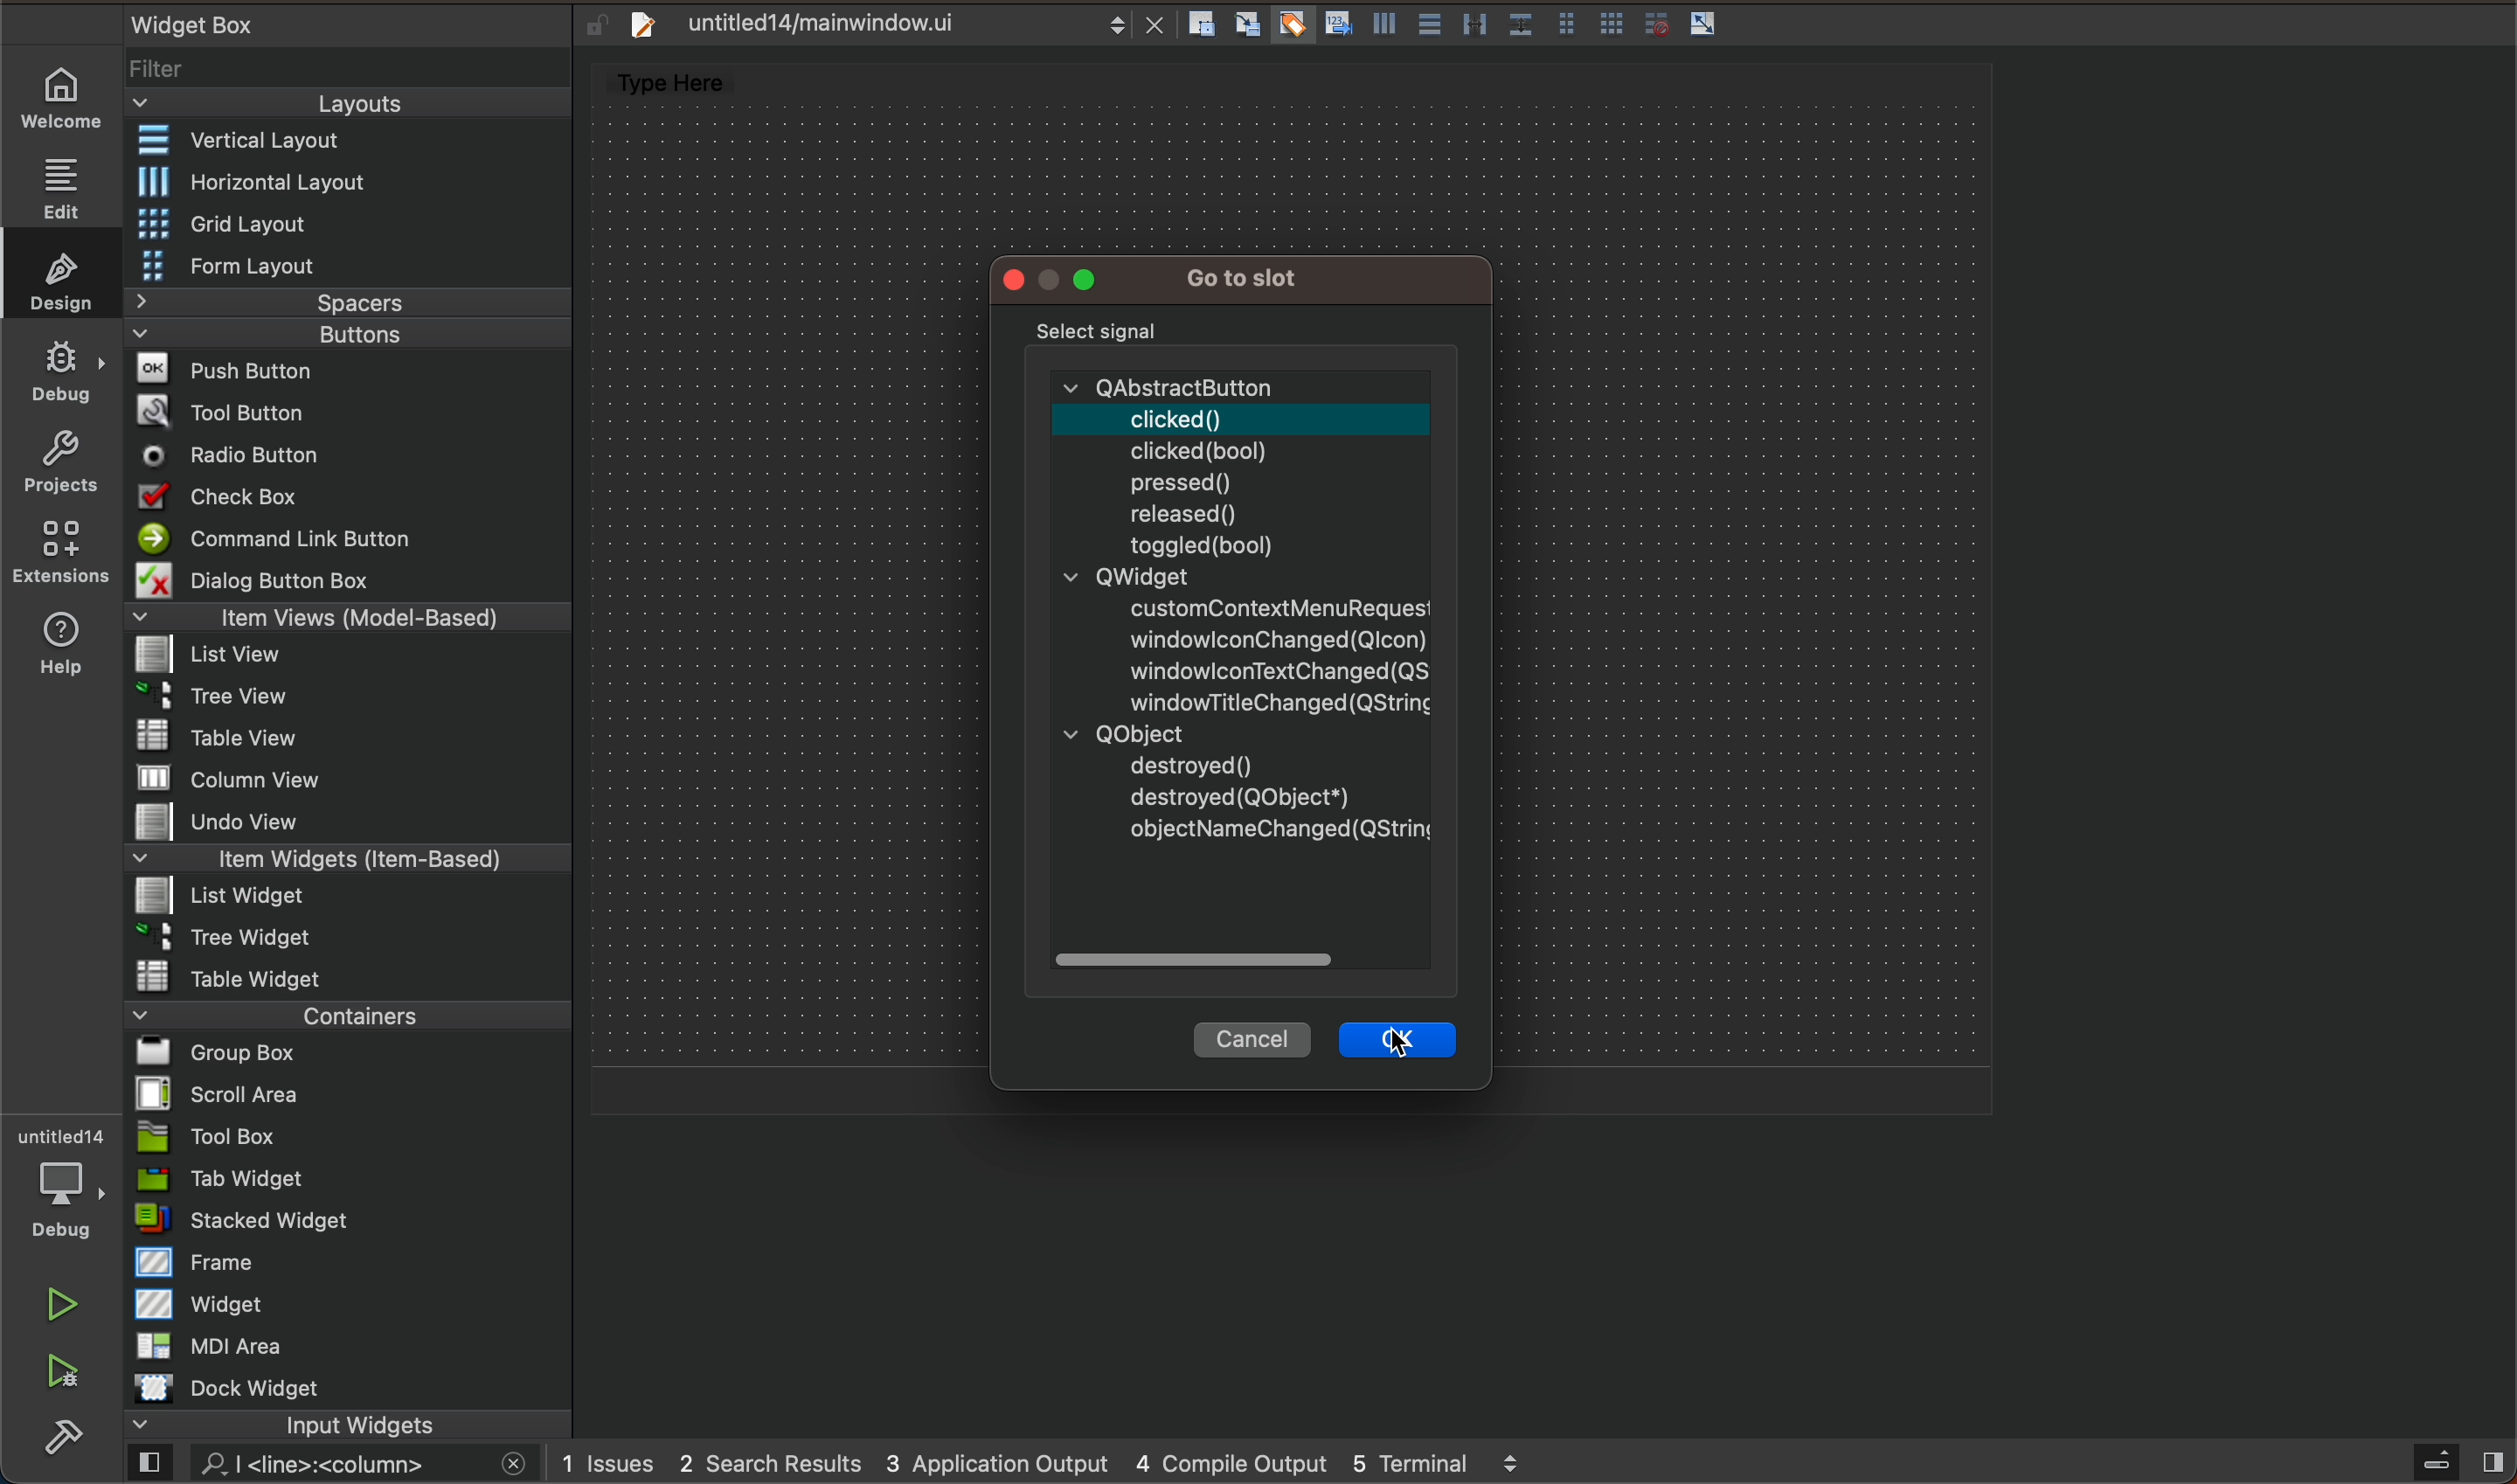 The height and width of the screenshot is (1484, 2517). I want to click on sidebar, so click(2448, 1462).